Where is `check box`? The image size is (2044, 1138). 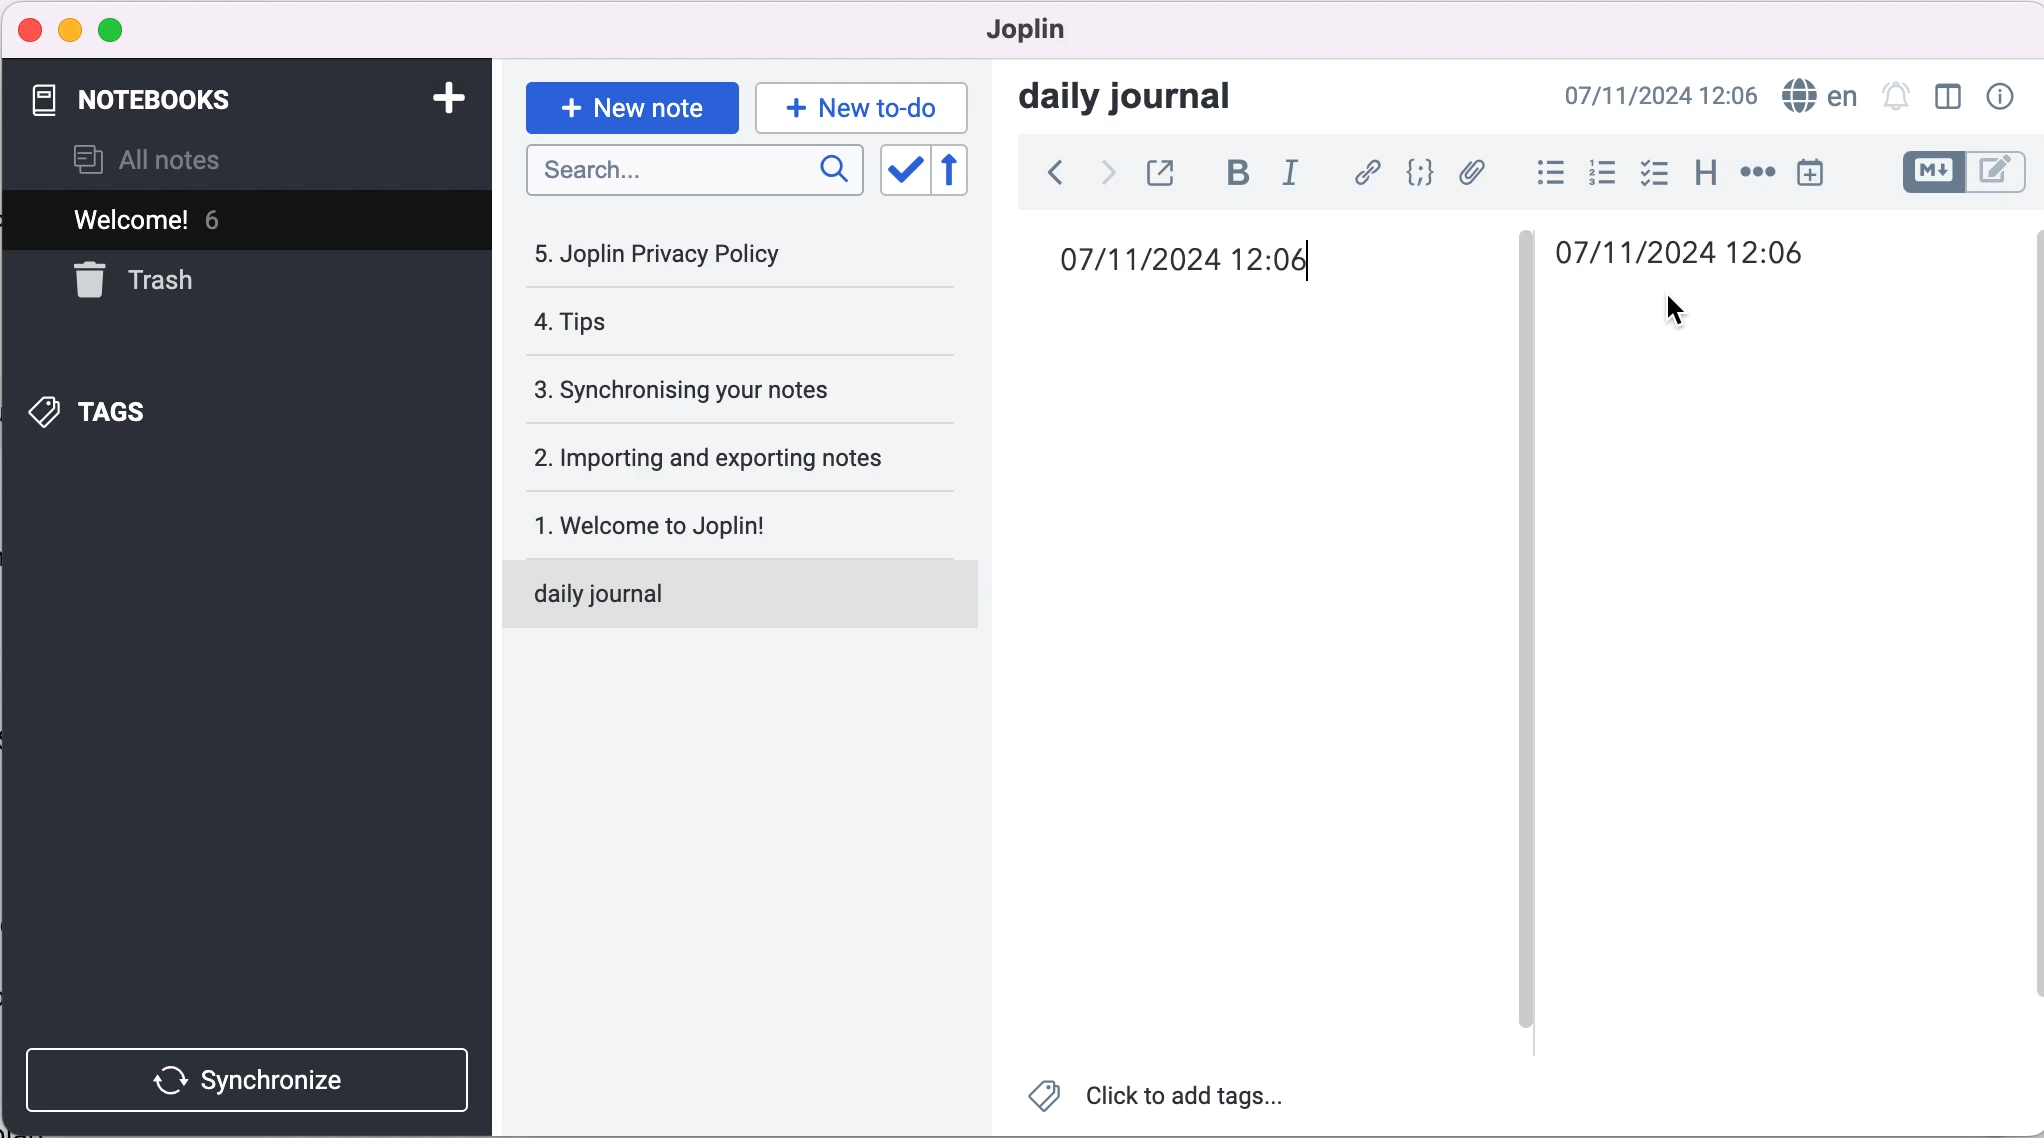
check box is located at coordinates (1648, 173).